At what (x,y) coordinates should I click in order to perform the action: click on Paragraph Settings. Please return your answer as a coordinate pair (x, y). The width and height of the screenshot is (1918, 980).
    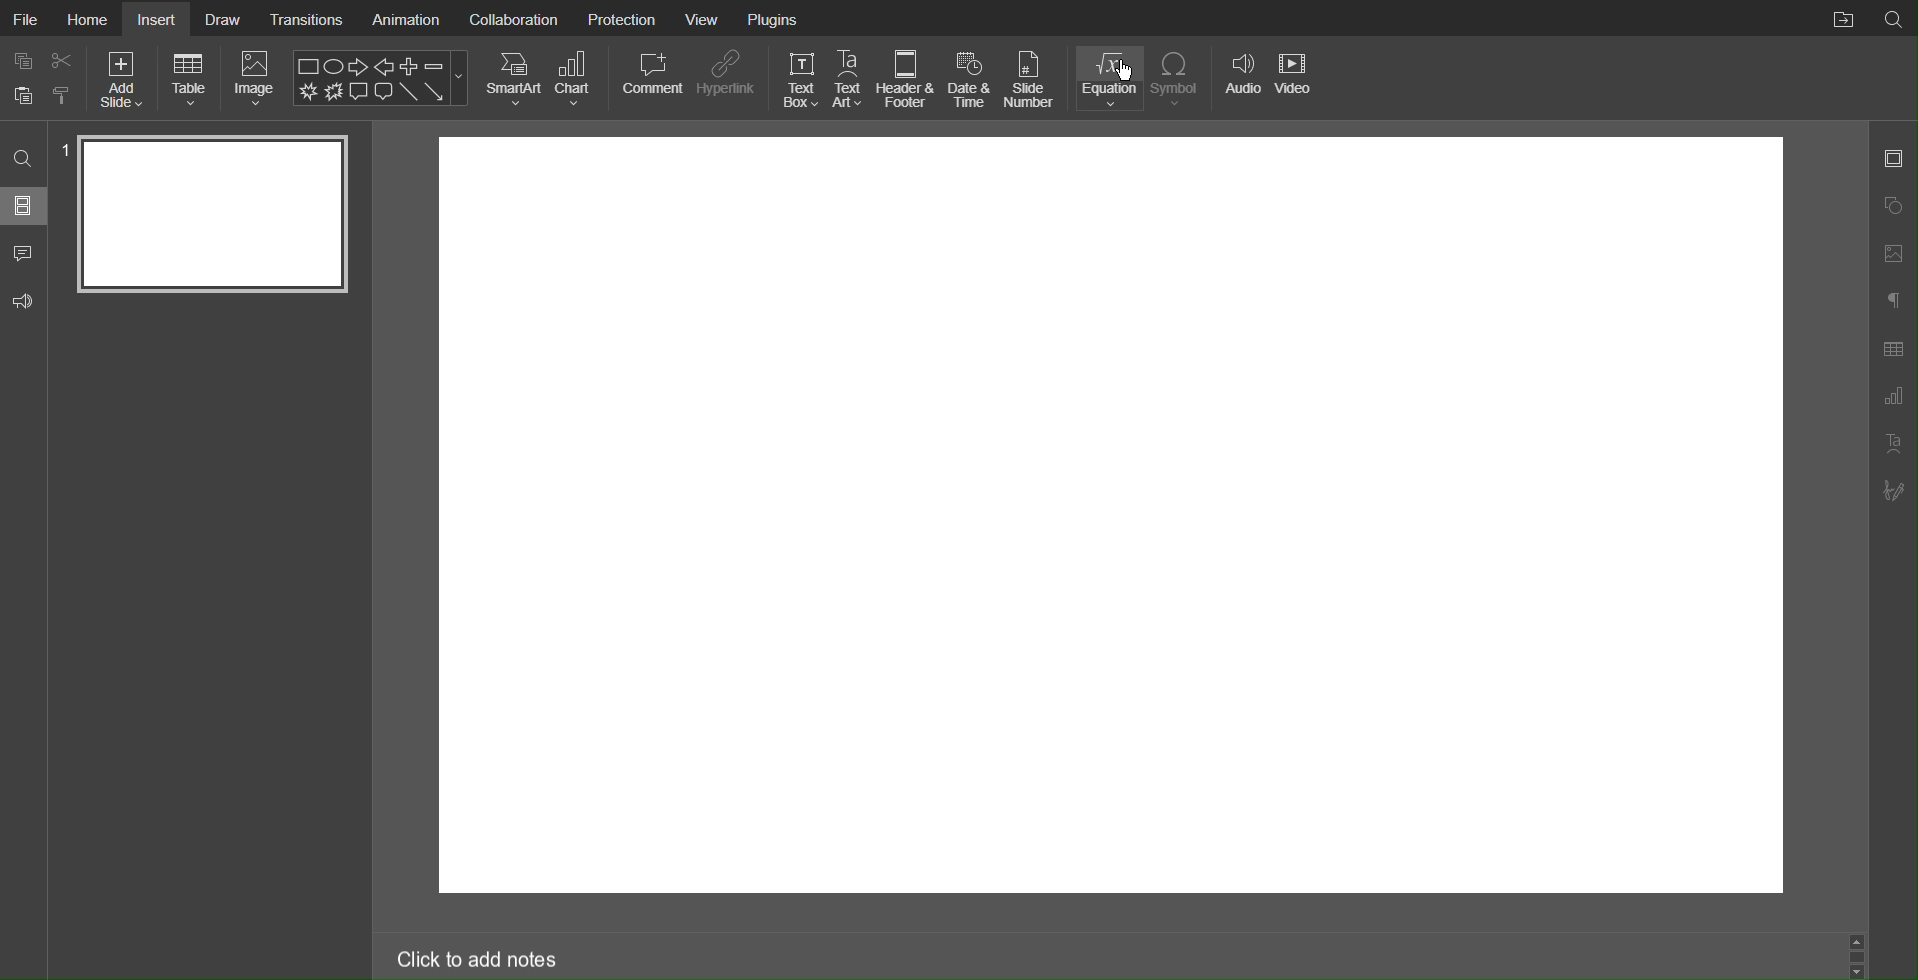
    Looking at the image, I should click on (1890, 301).